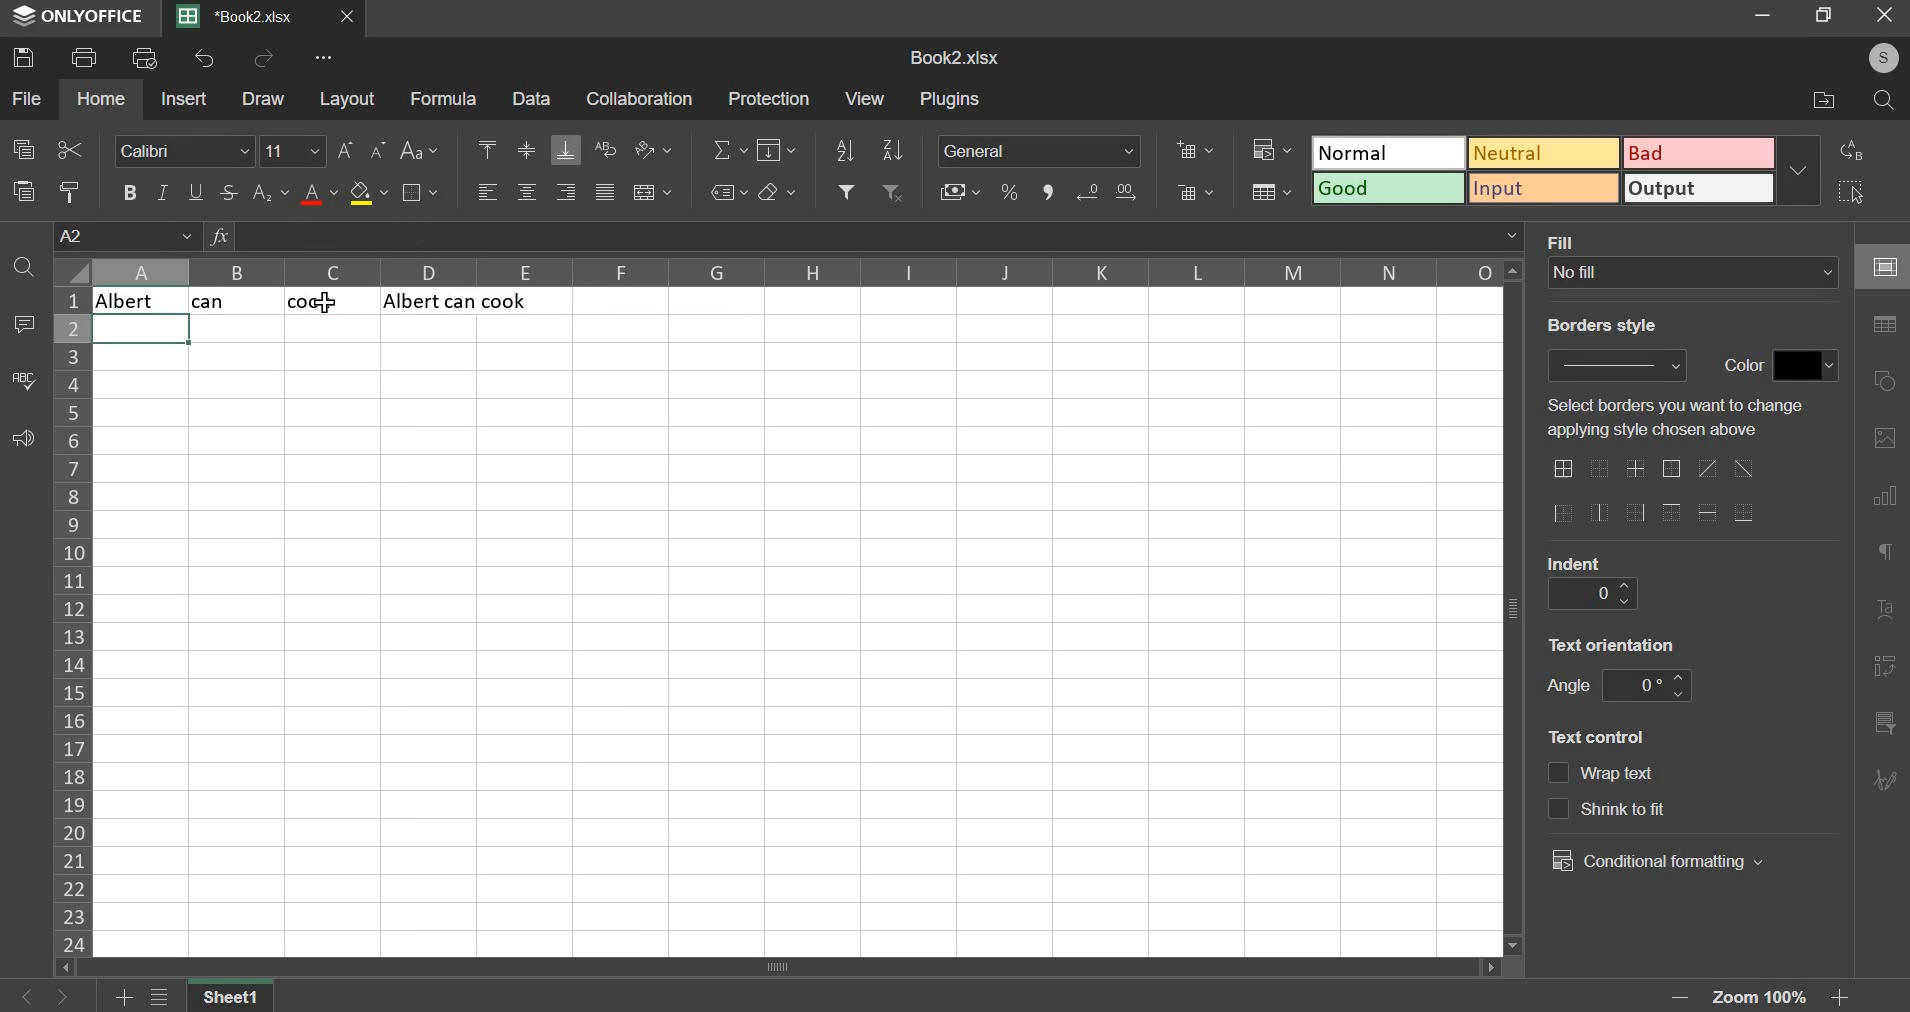 Image resolution: width=1910 pixels, height=1012 pixels. I want to click on align top, so click(487, 150).